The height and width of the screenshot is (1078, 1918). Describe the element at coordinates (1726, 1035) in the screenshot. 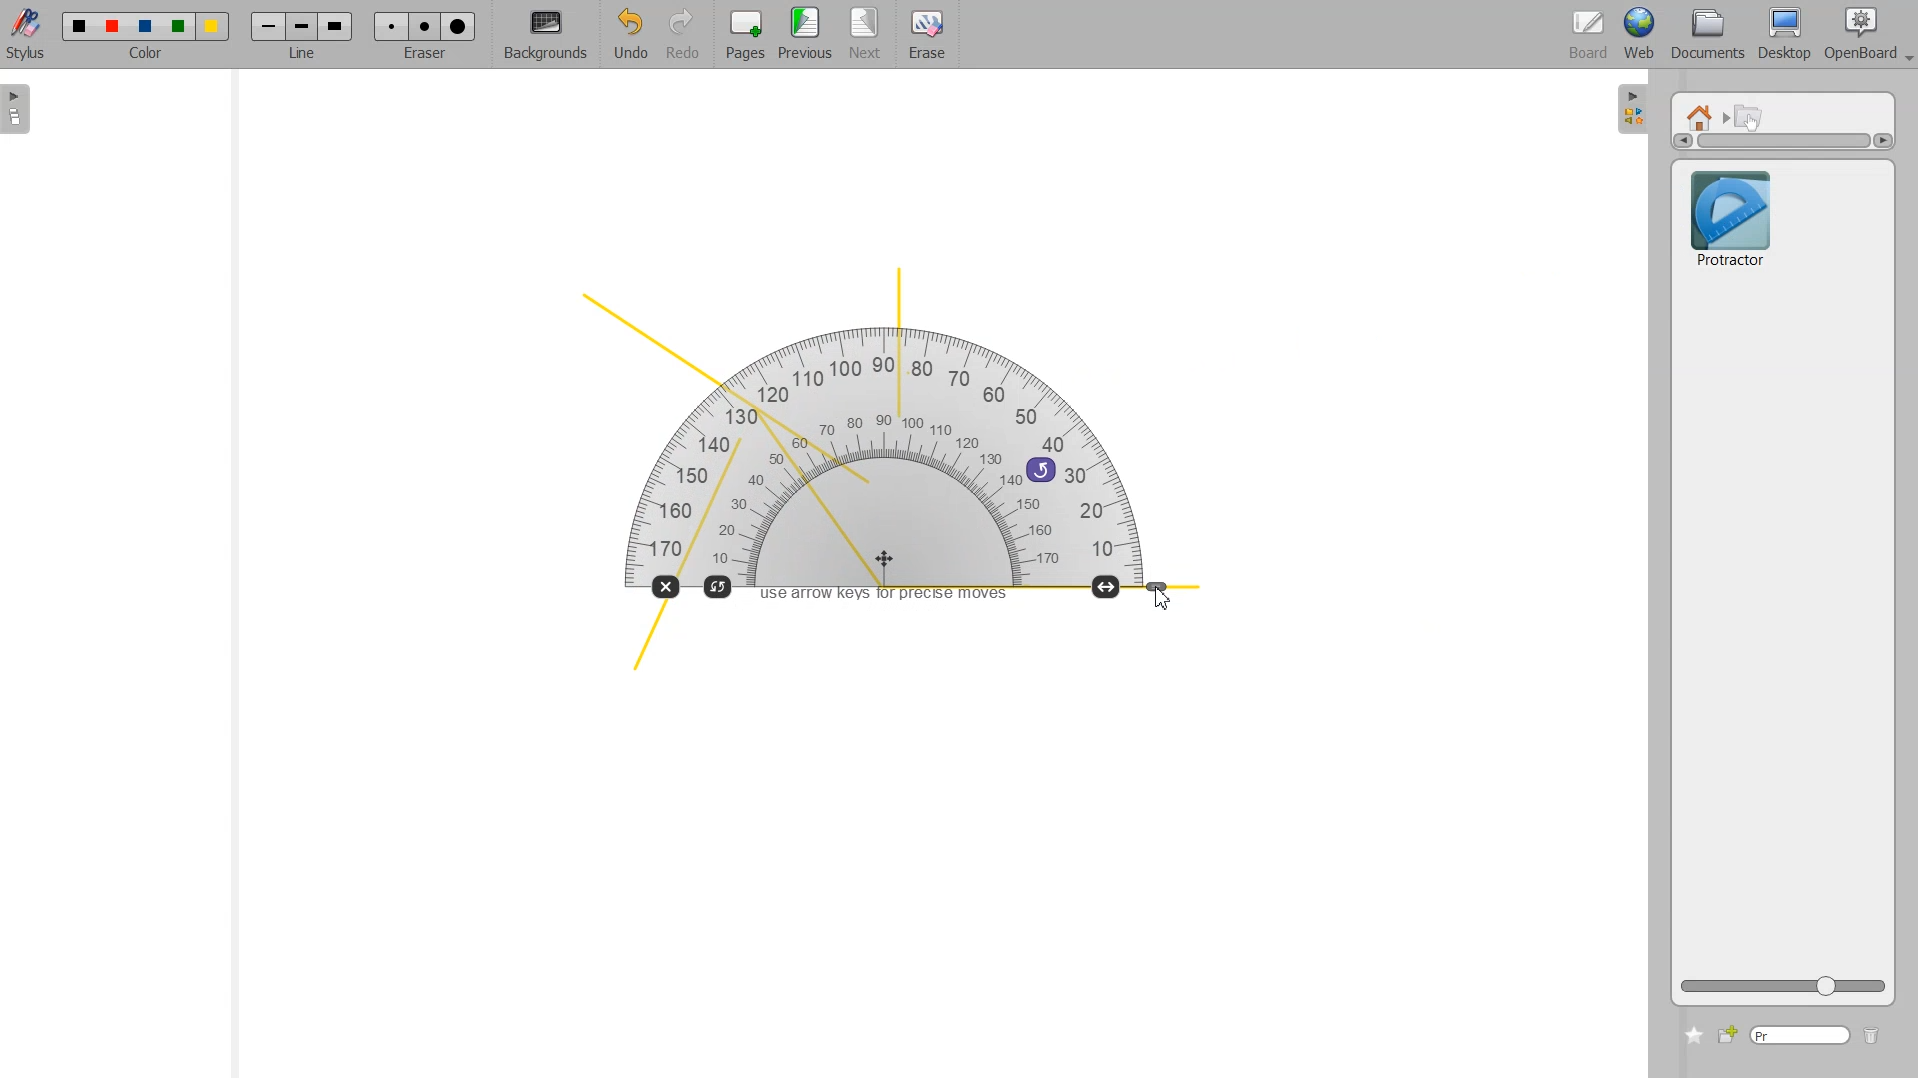

I see `Add new file` at that location.